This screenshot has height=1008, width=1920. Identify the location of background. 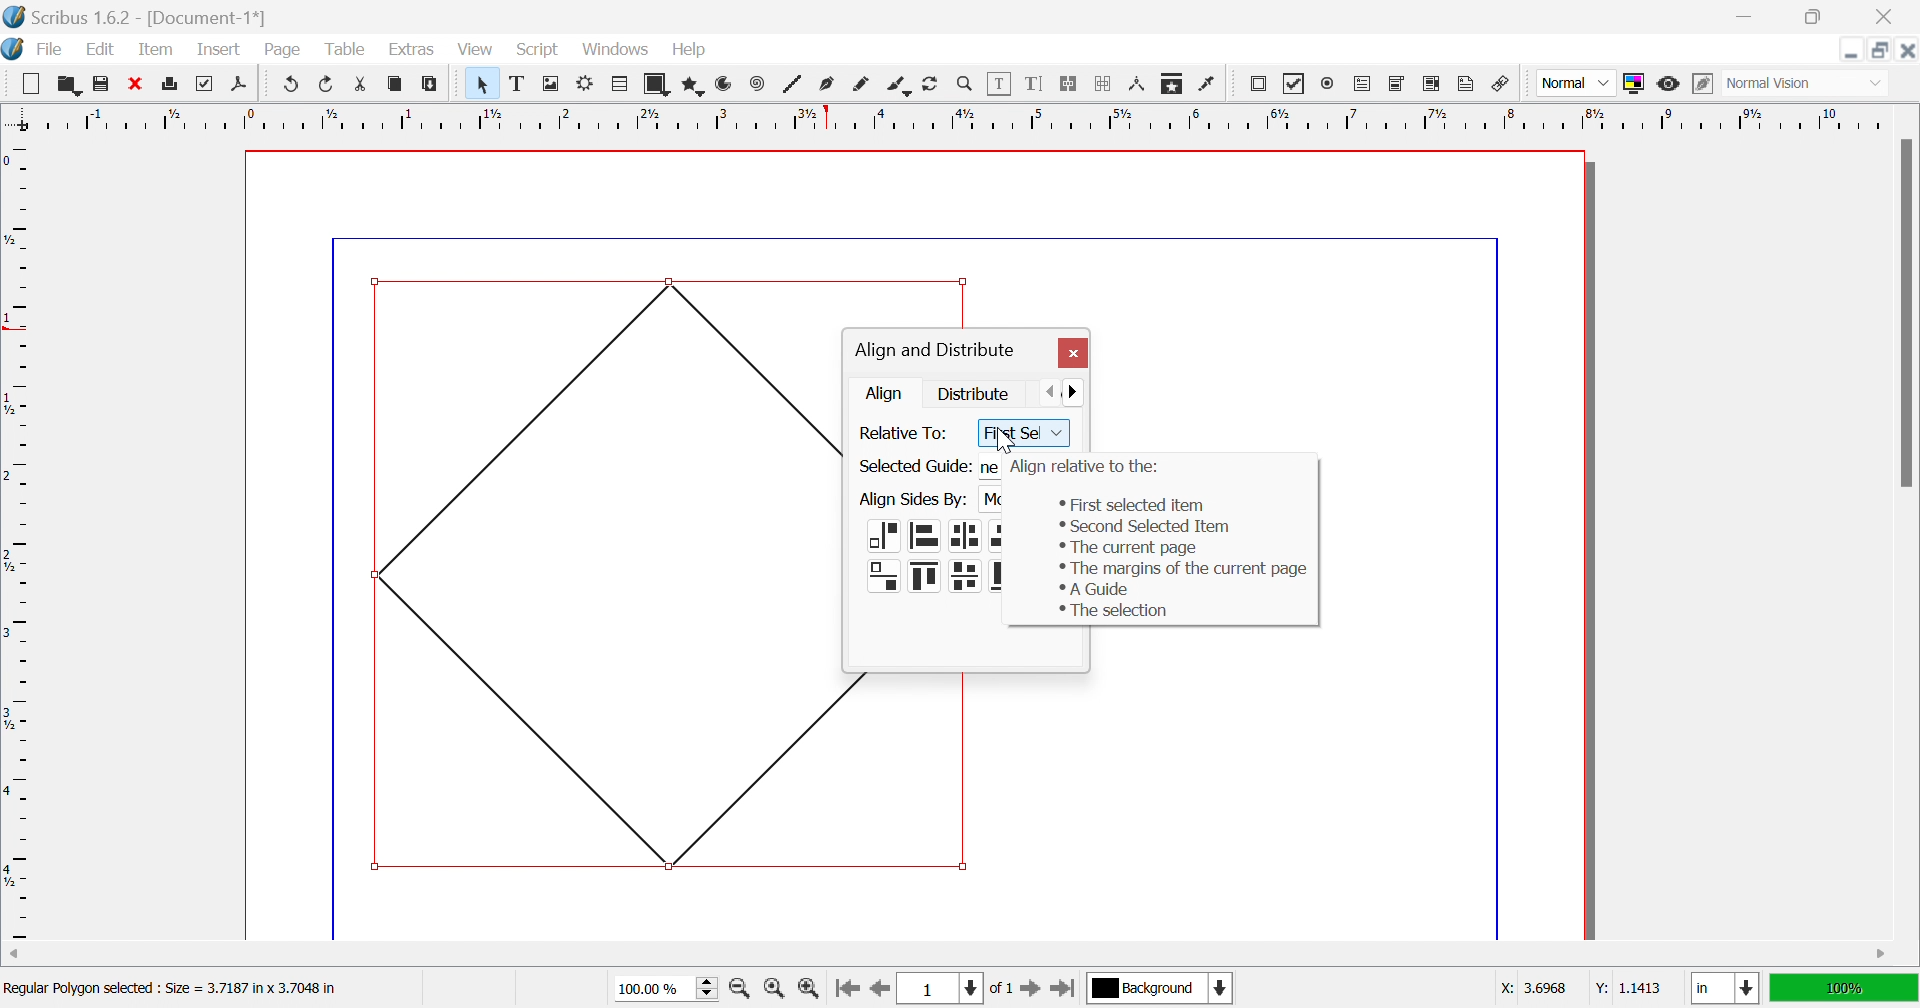
(1162, 987).